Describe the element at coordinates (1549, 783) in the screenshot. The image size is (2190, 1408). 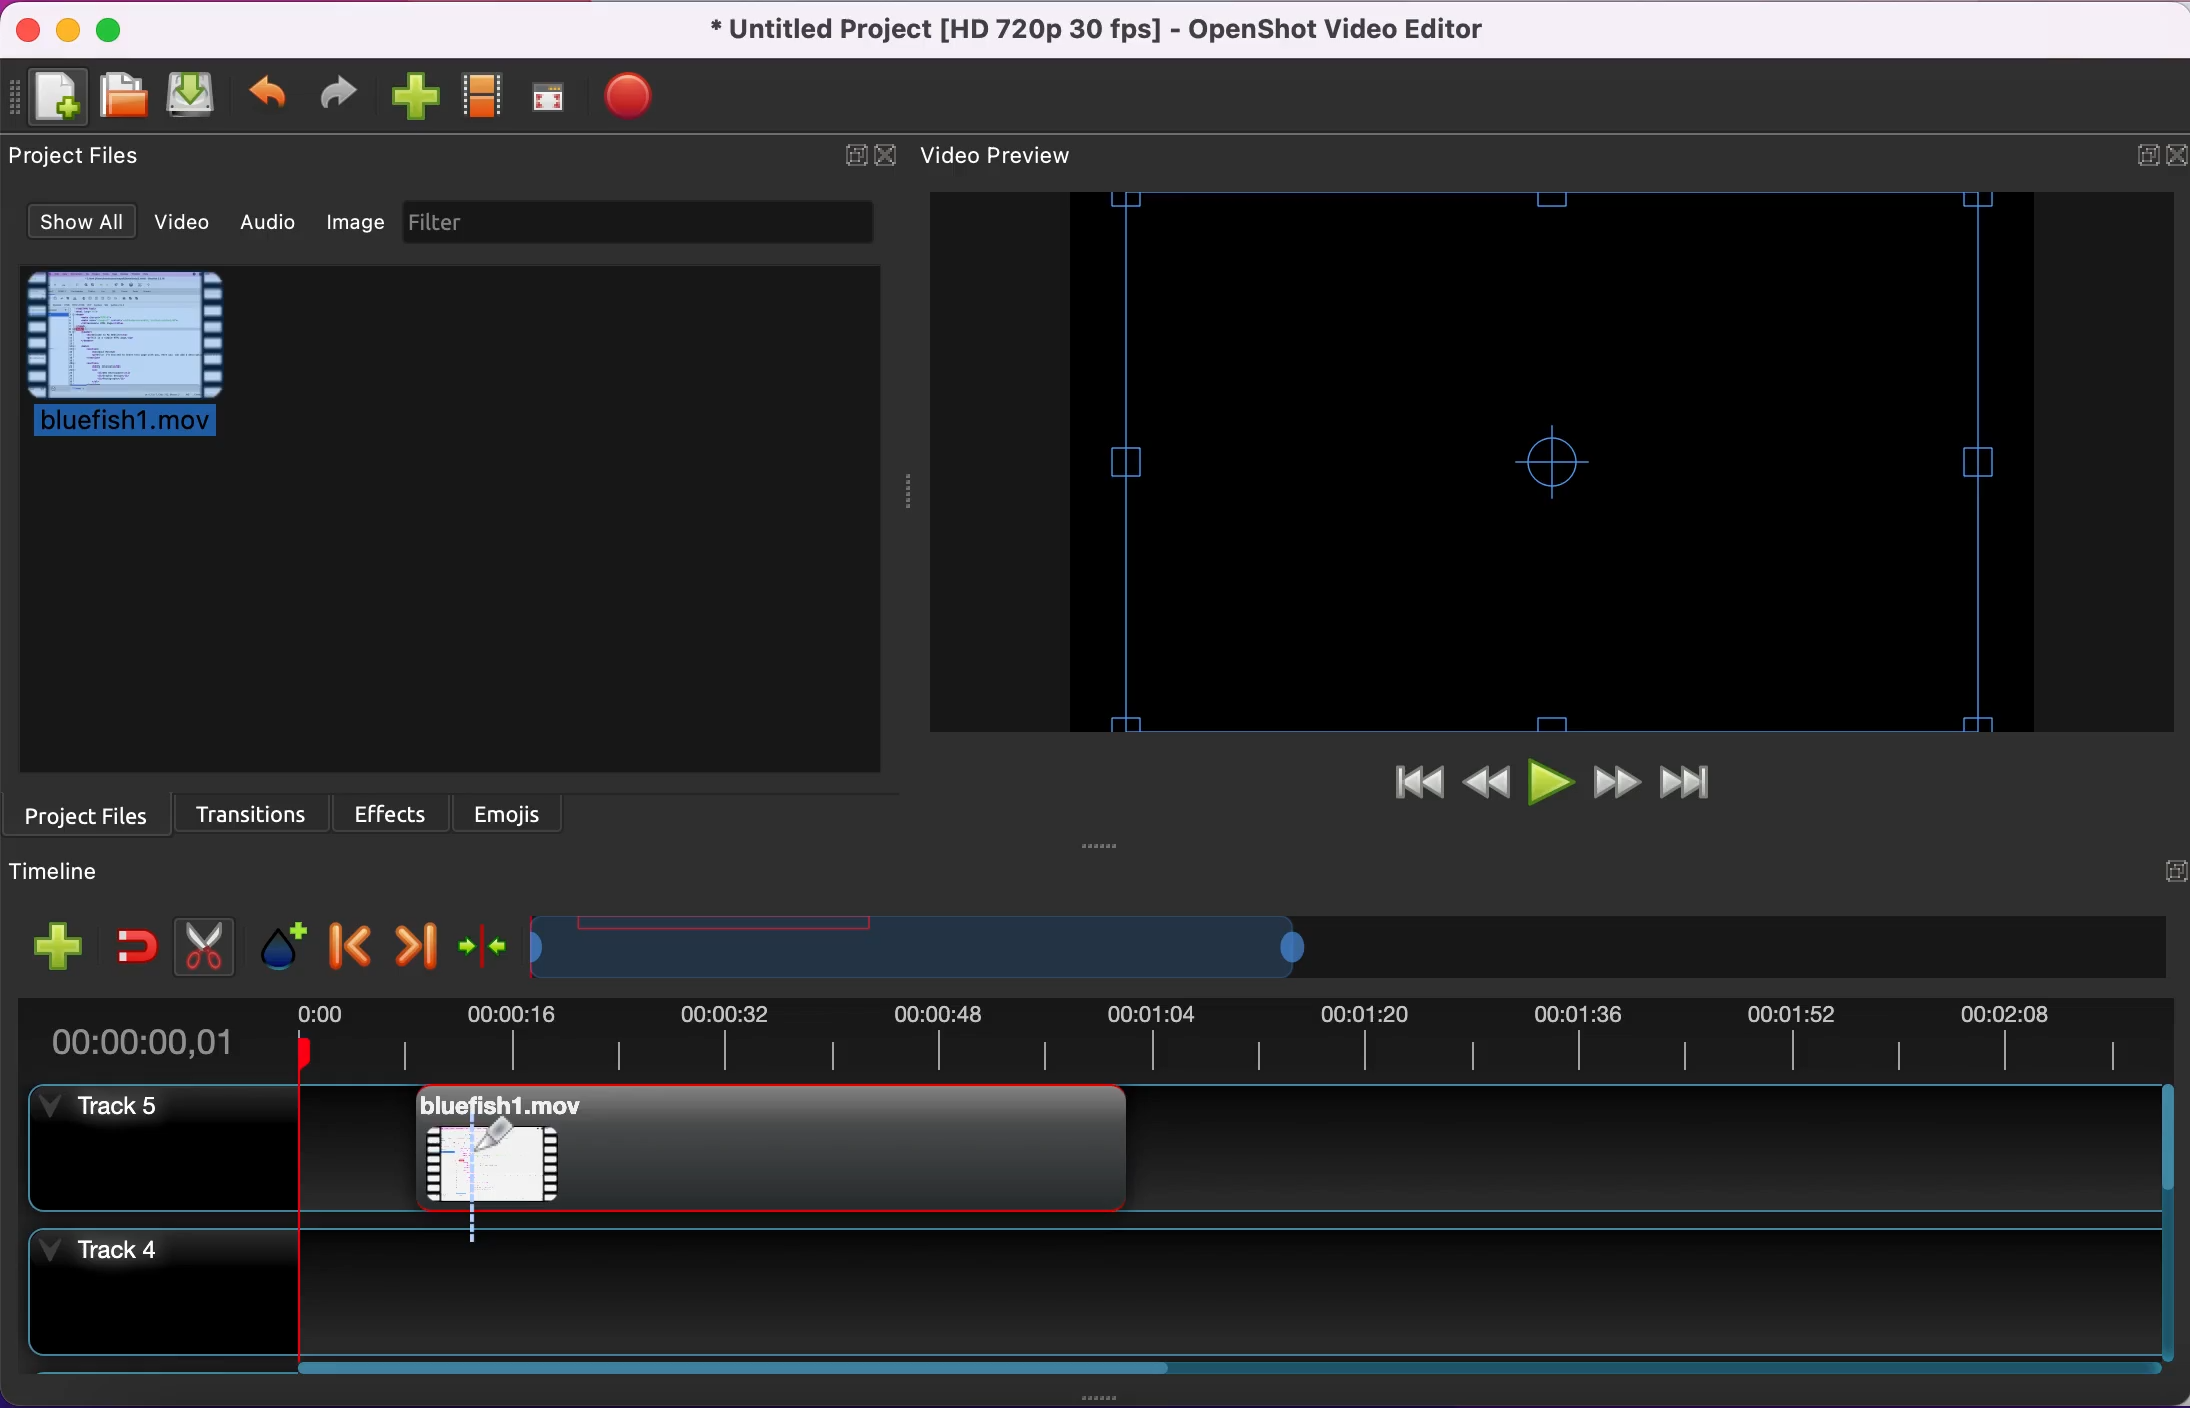
I see `play` at that location.